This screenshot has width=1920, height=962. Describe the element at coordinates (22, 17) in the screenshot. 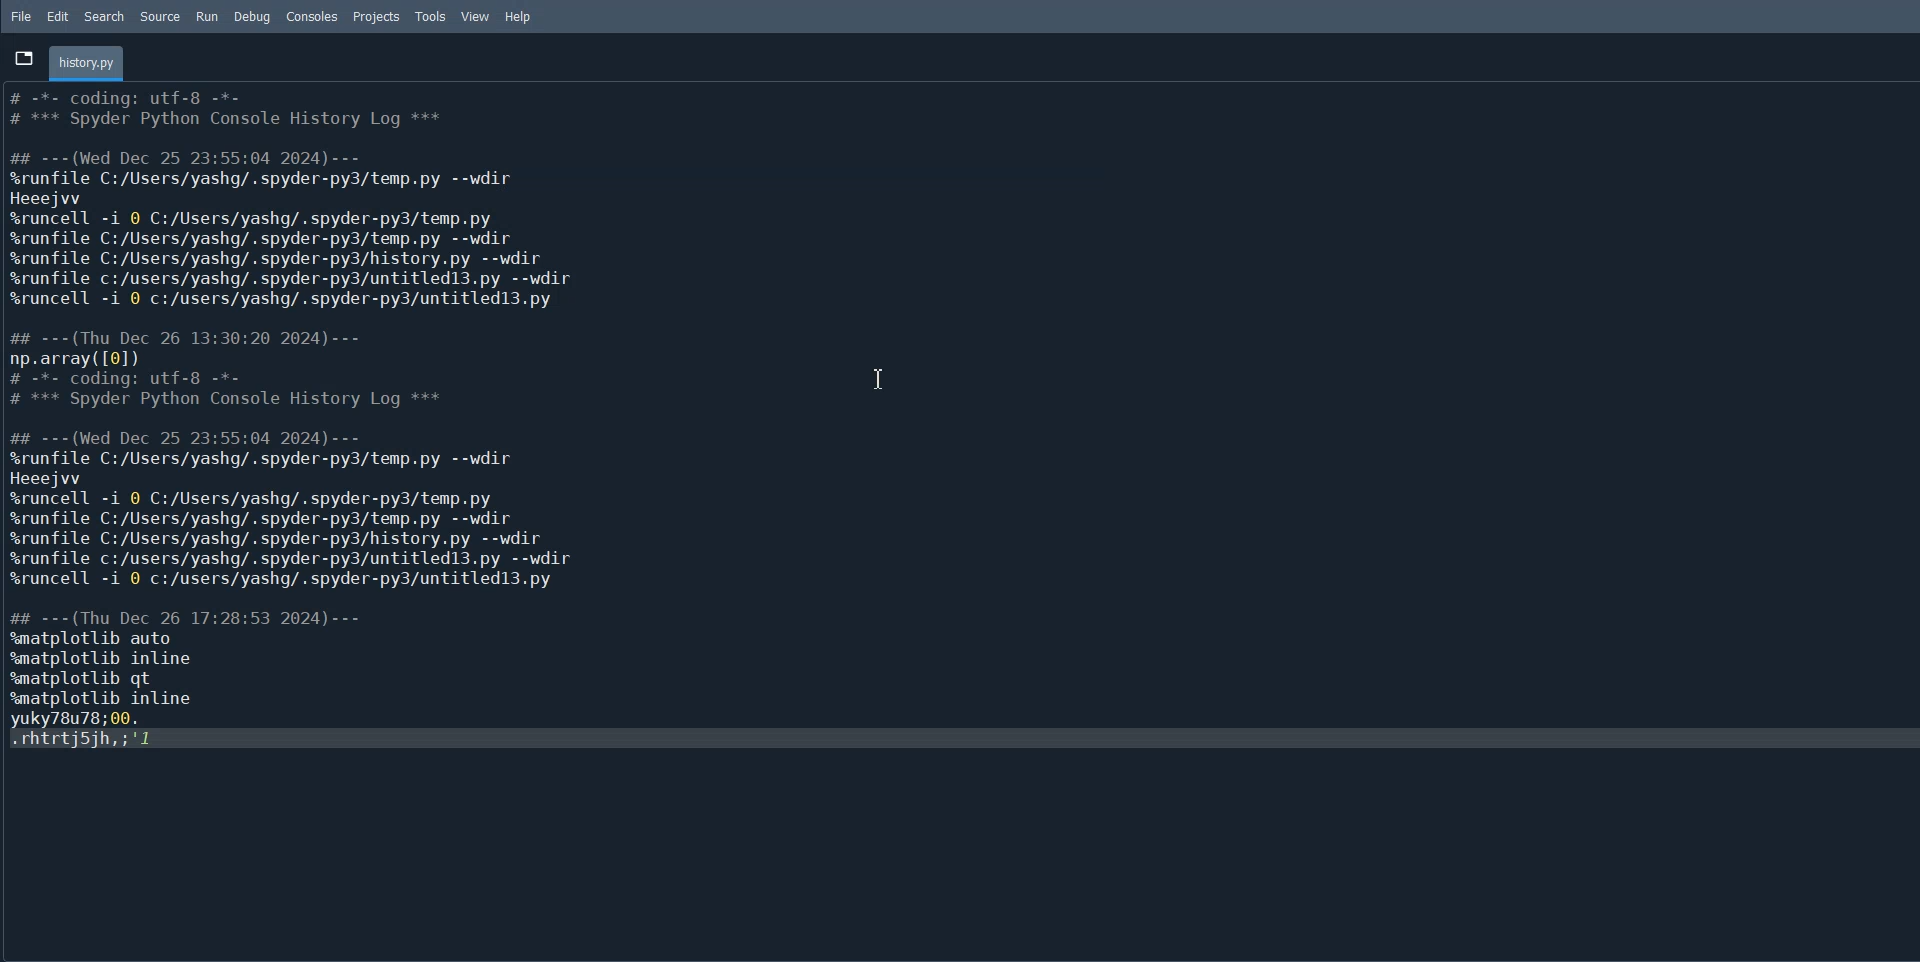

I see `File` at that location.